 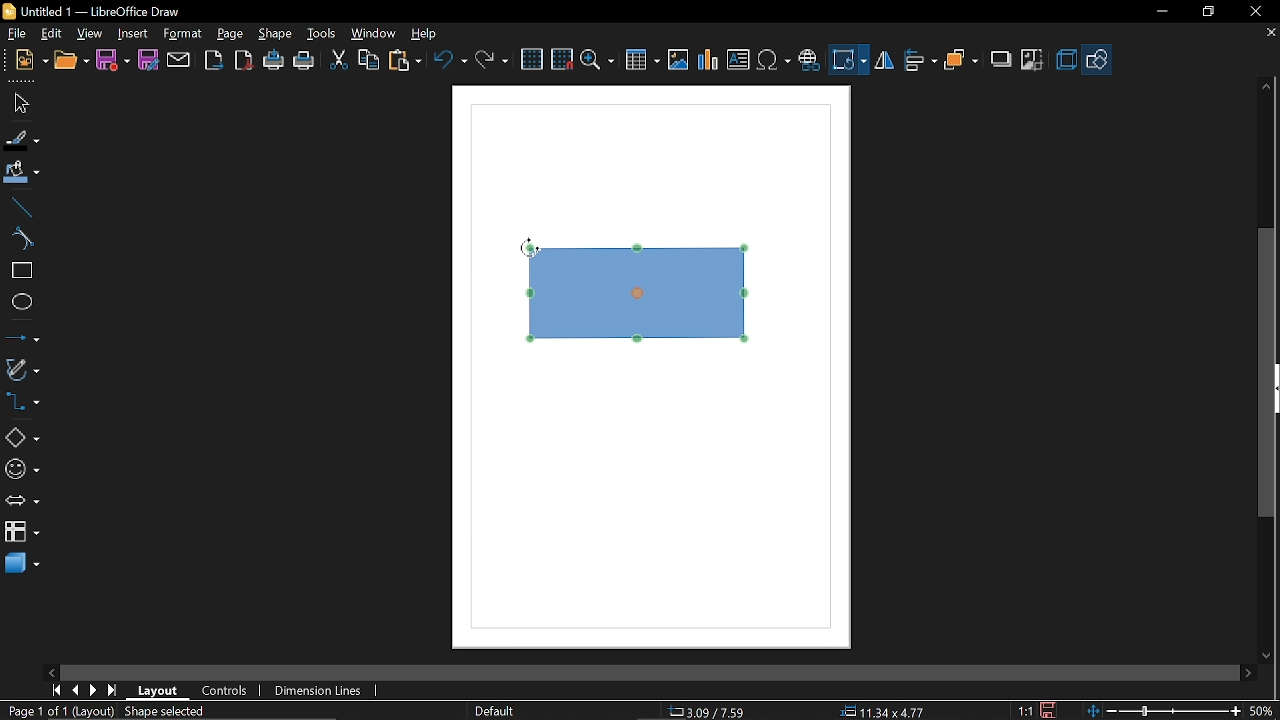 I want to click on next page, so click(x=94, y=691).